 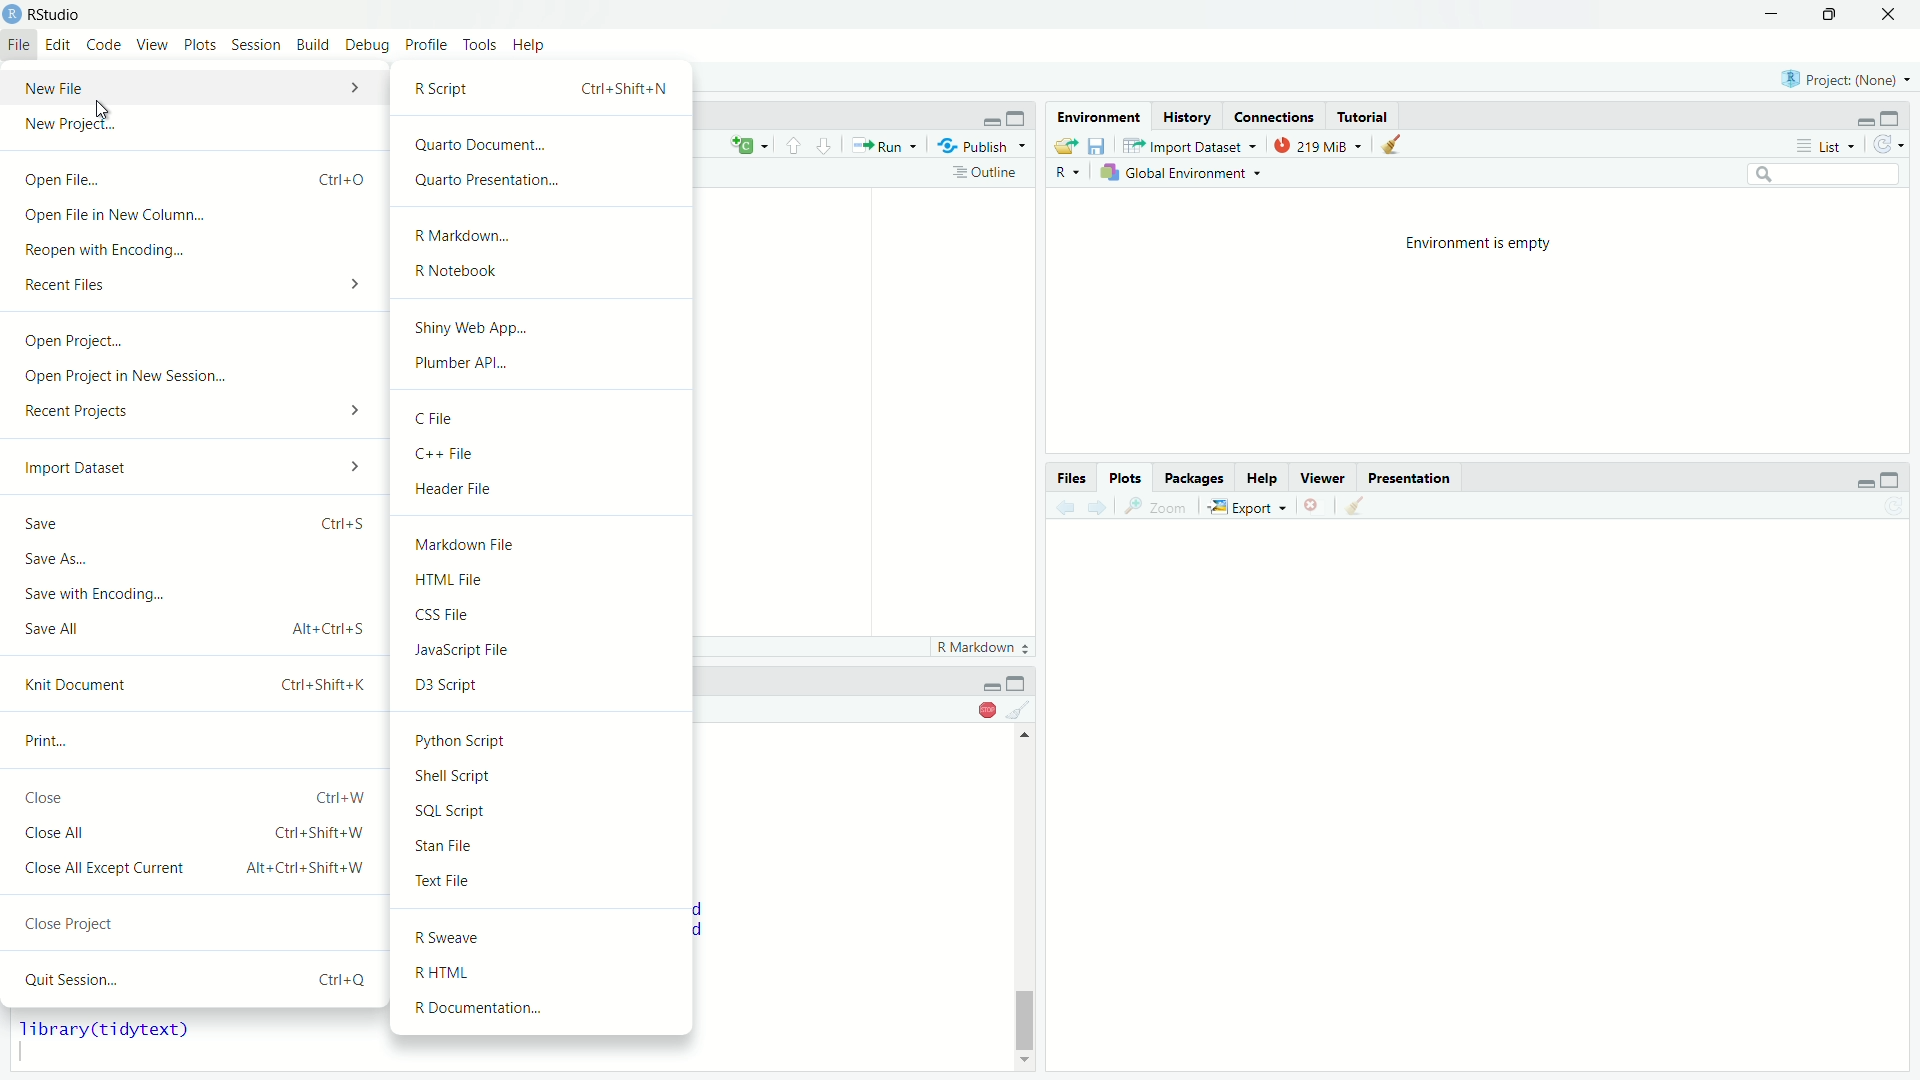 What do you see at coordinates (193, 376) in the screenshot?
I see `Open Project in New Session...` at bounding box center [193, 376].